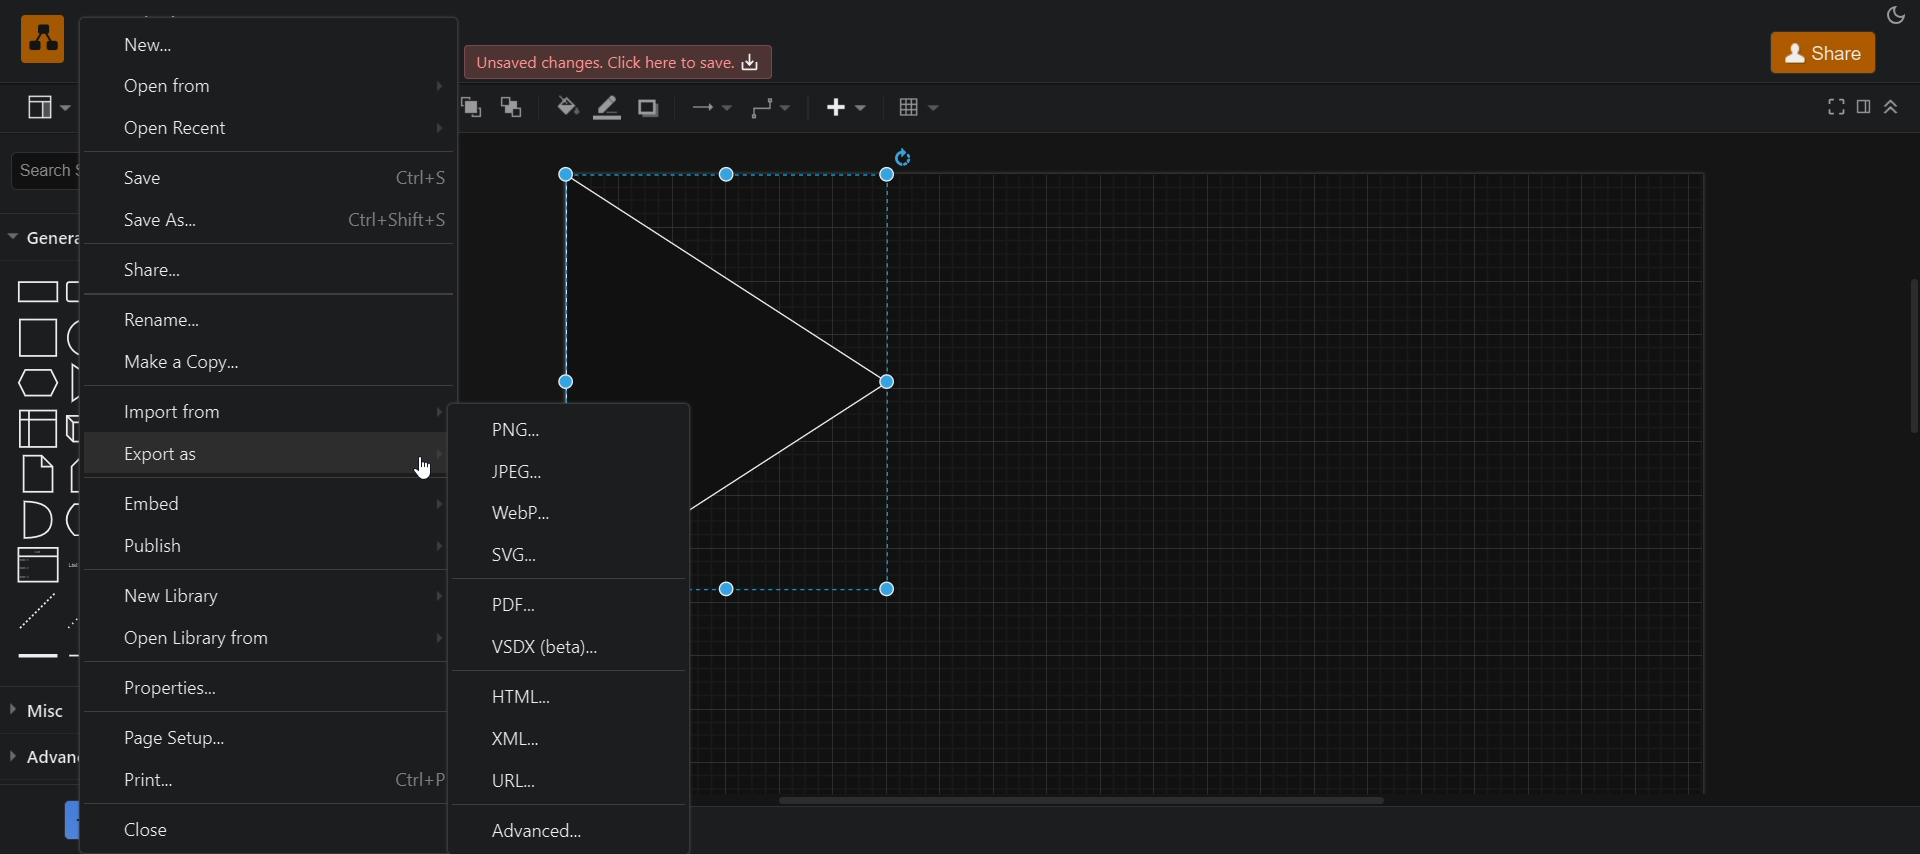 The image size is (1920, 854). What do you see at coordinates (265, 272) in the screenshot?
I see `share` at bounding box center [265, 272].